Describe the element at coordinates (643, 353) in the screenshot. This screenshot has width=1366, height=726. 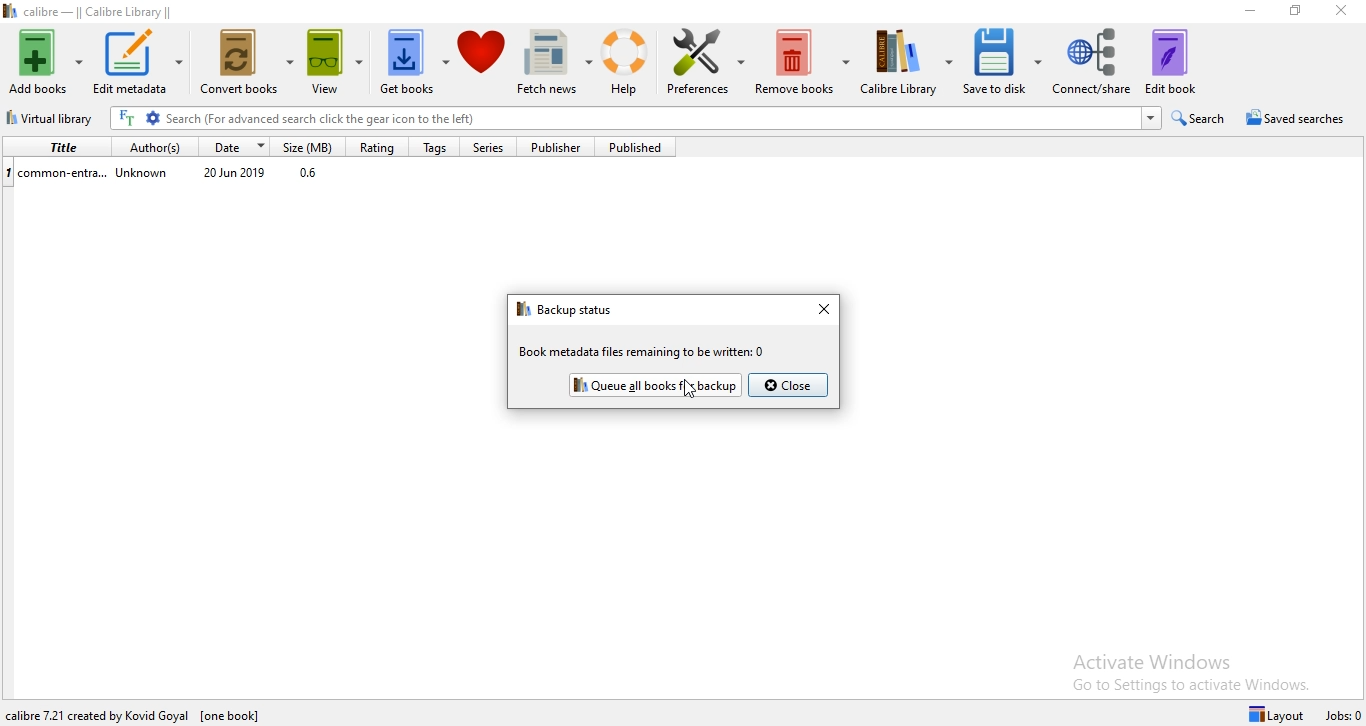
I see `book metadata files remaining to be written: 0` at that location.